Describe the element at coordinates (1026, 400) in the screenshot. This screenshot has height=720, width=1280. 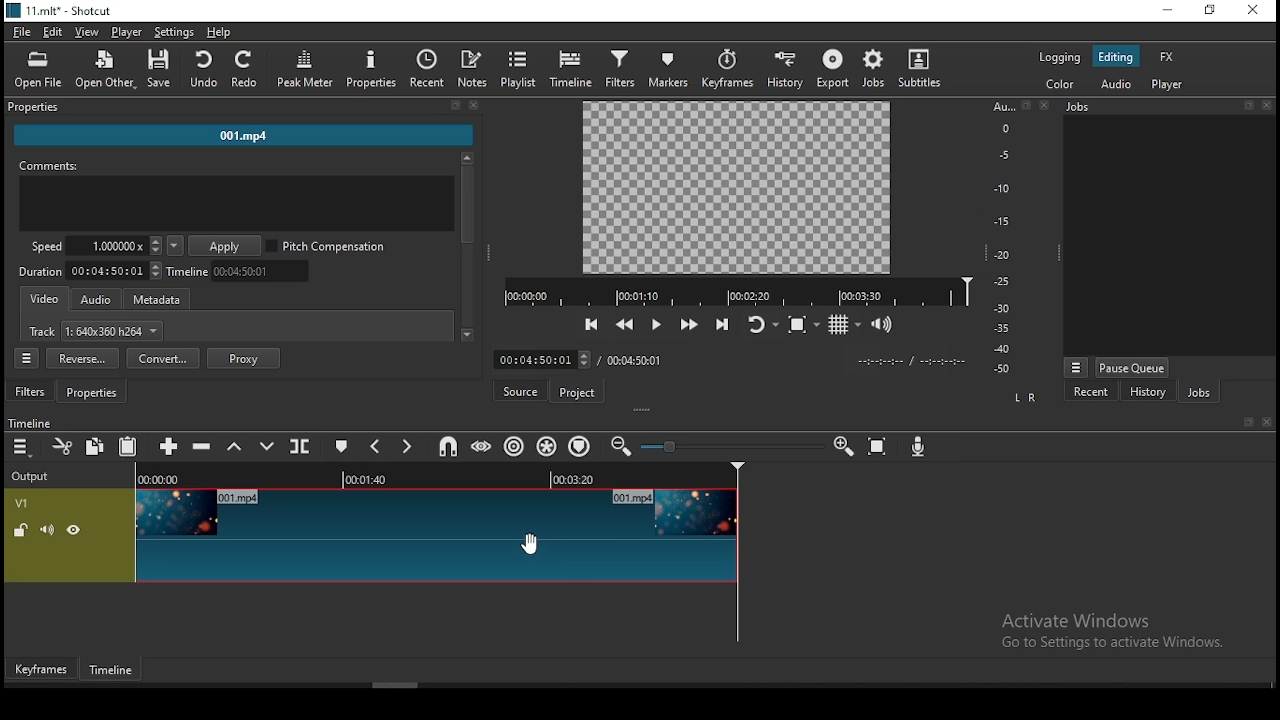
I see `L R` at that location.